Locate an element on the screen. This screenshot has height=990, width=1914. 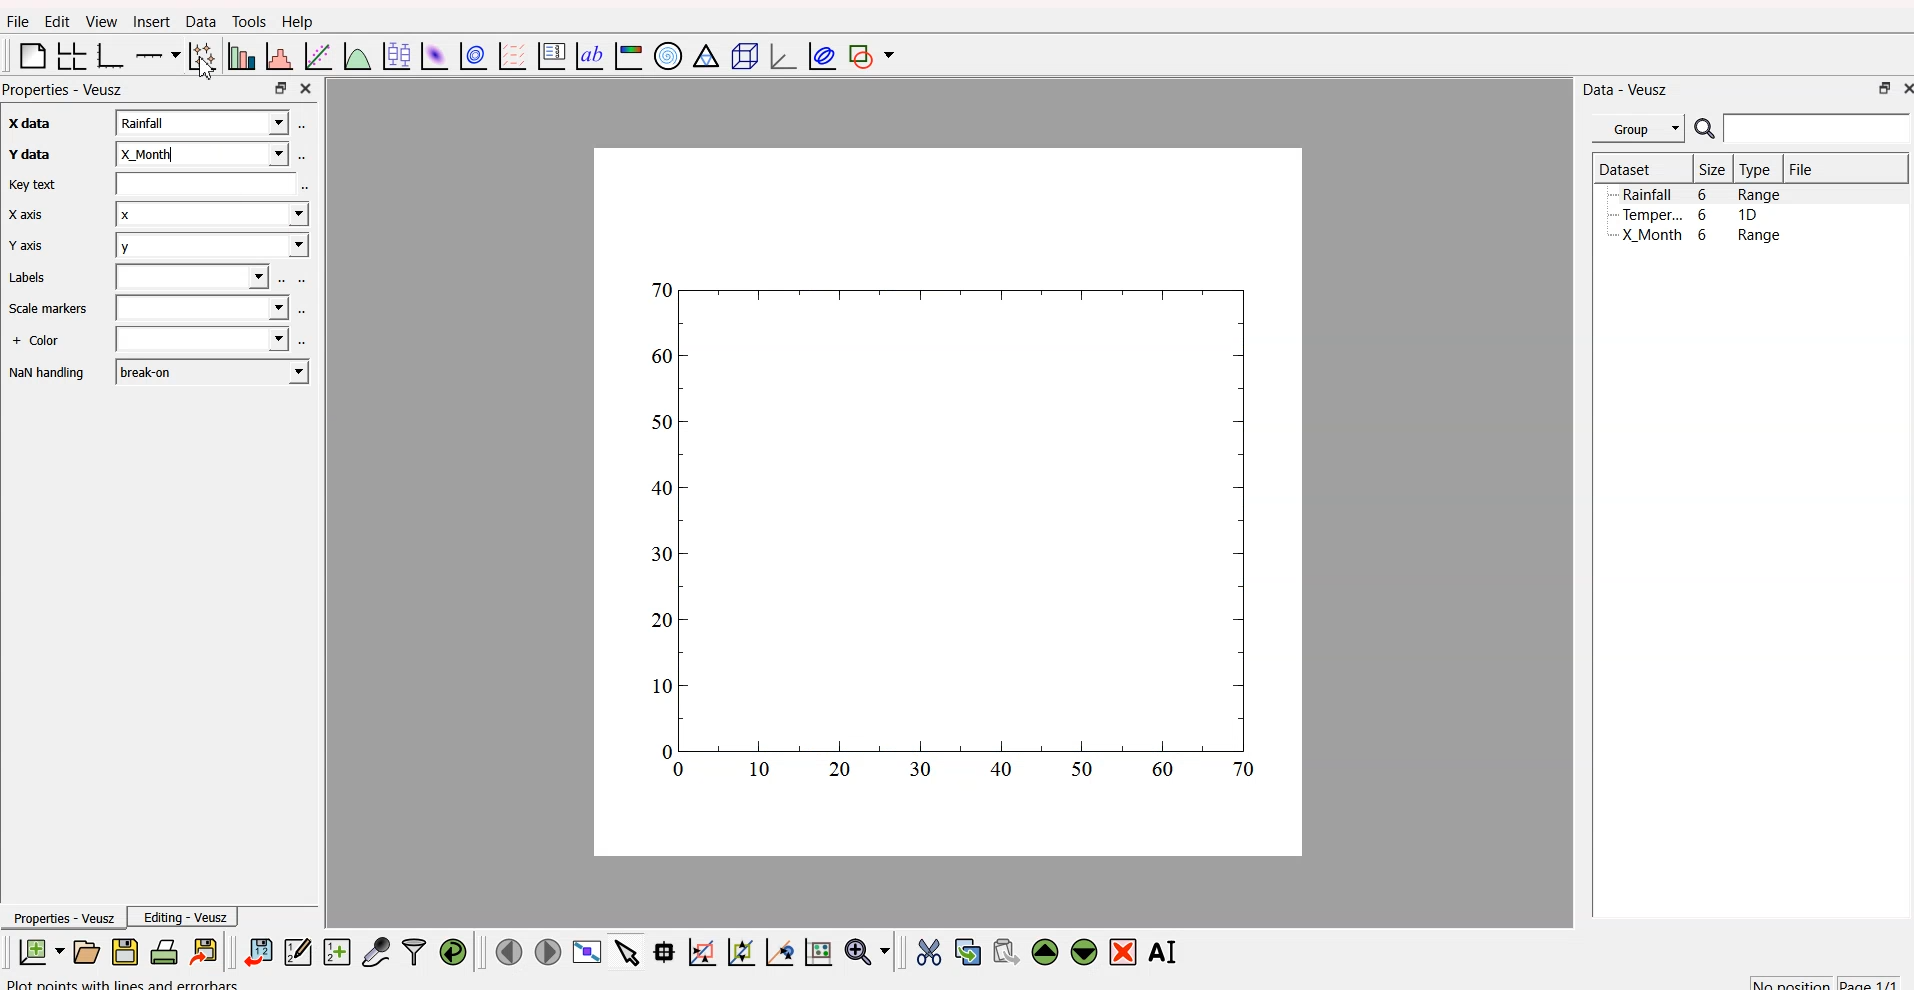
plot points with lines and numbers is located at coordinates (129, 983).